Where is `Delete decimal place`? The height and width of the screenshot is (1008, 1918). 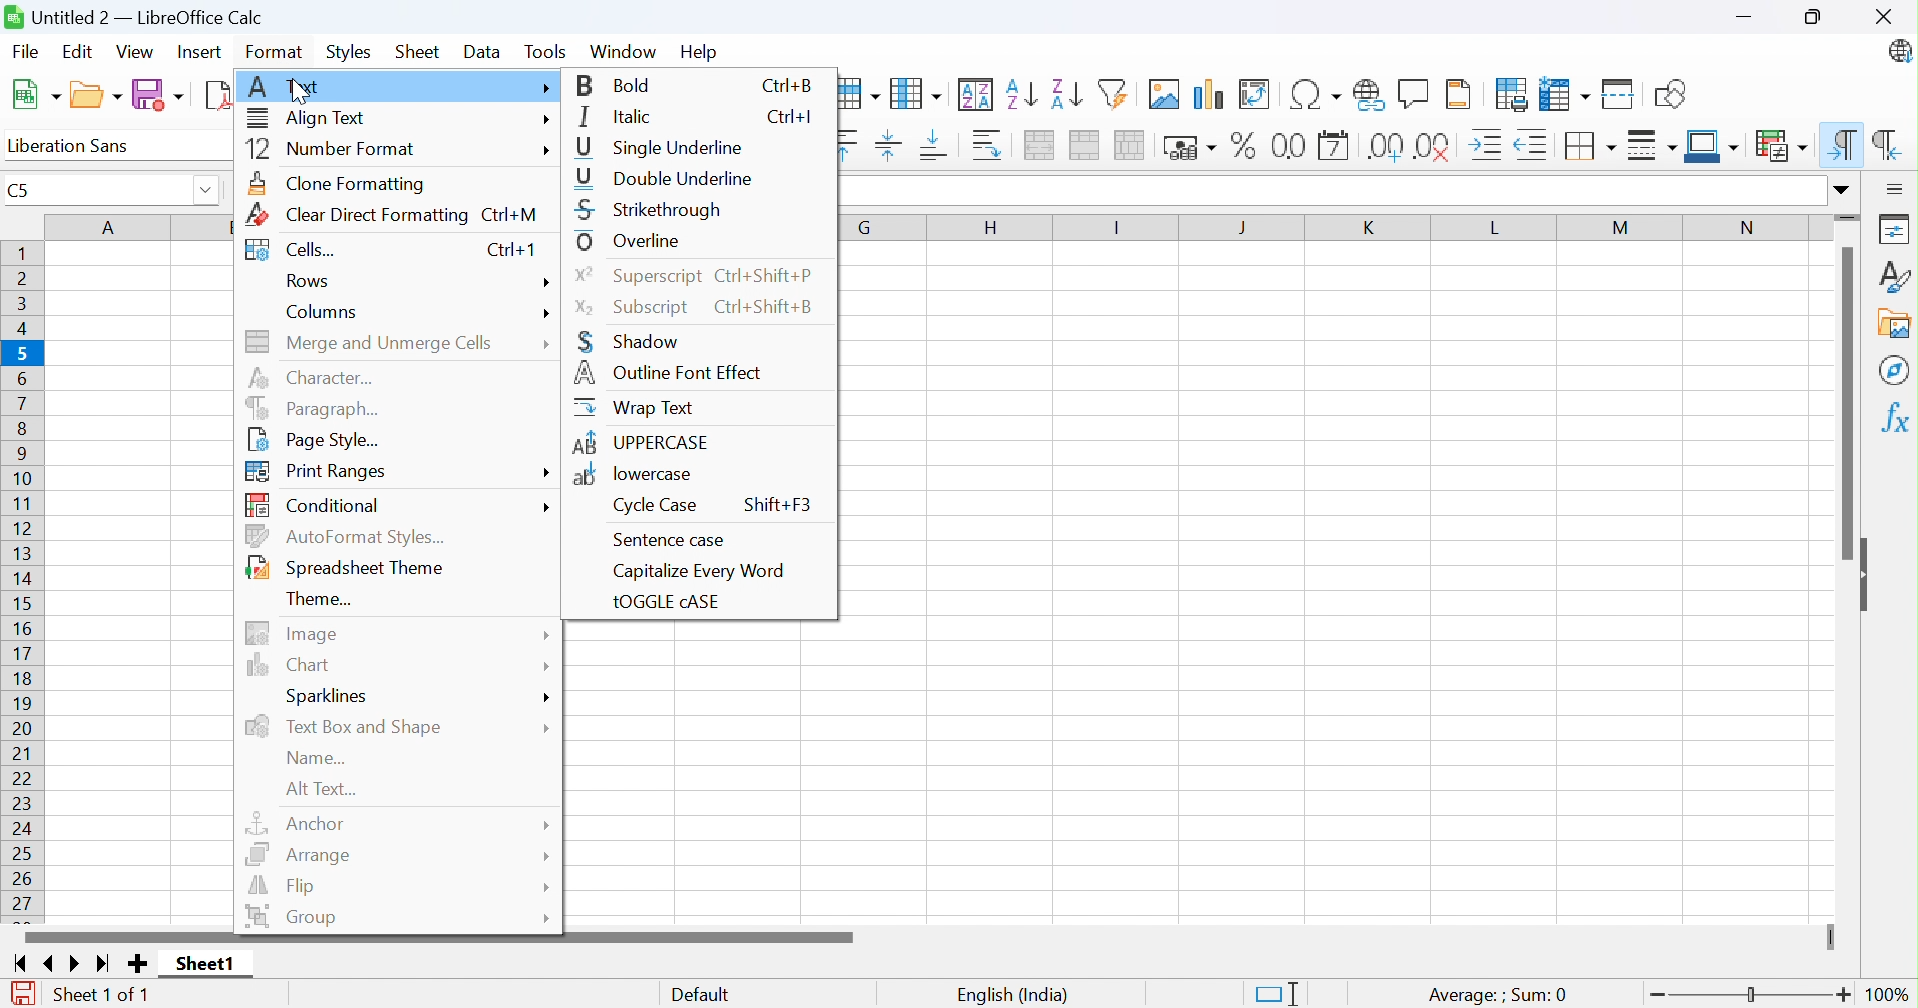
Delete decimal place is located at coordinates (1435, 149).